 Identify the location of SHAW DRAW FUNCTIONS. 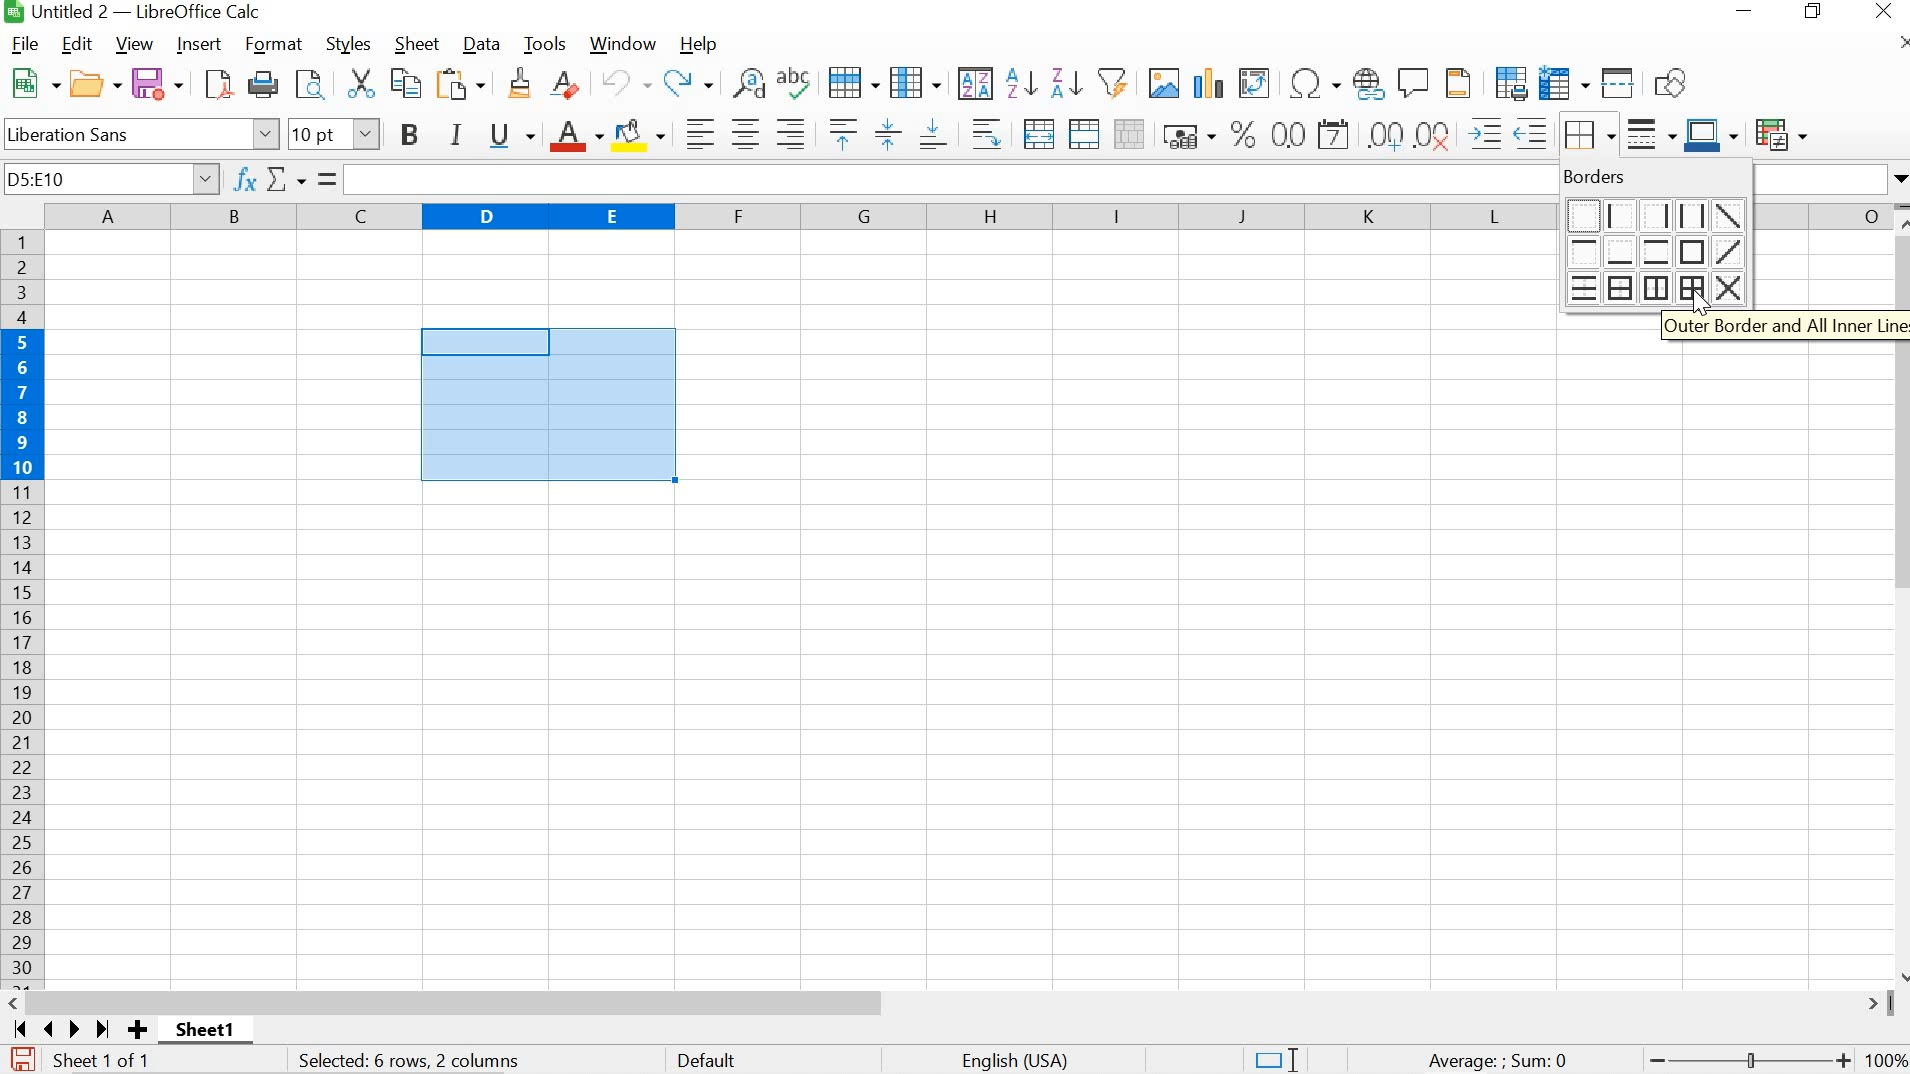
(1675, 81).